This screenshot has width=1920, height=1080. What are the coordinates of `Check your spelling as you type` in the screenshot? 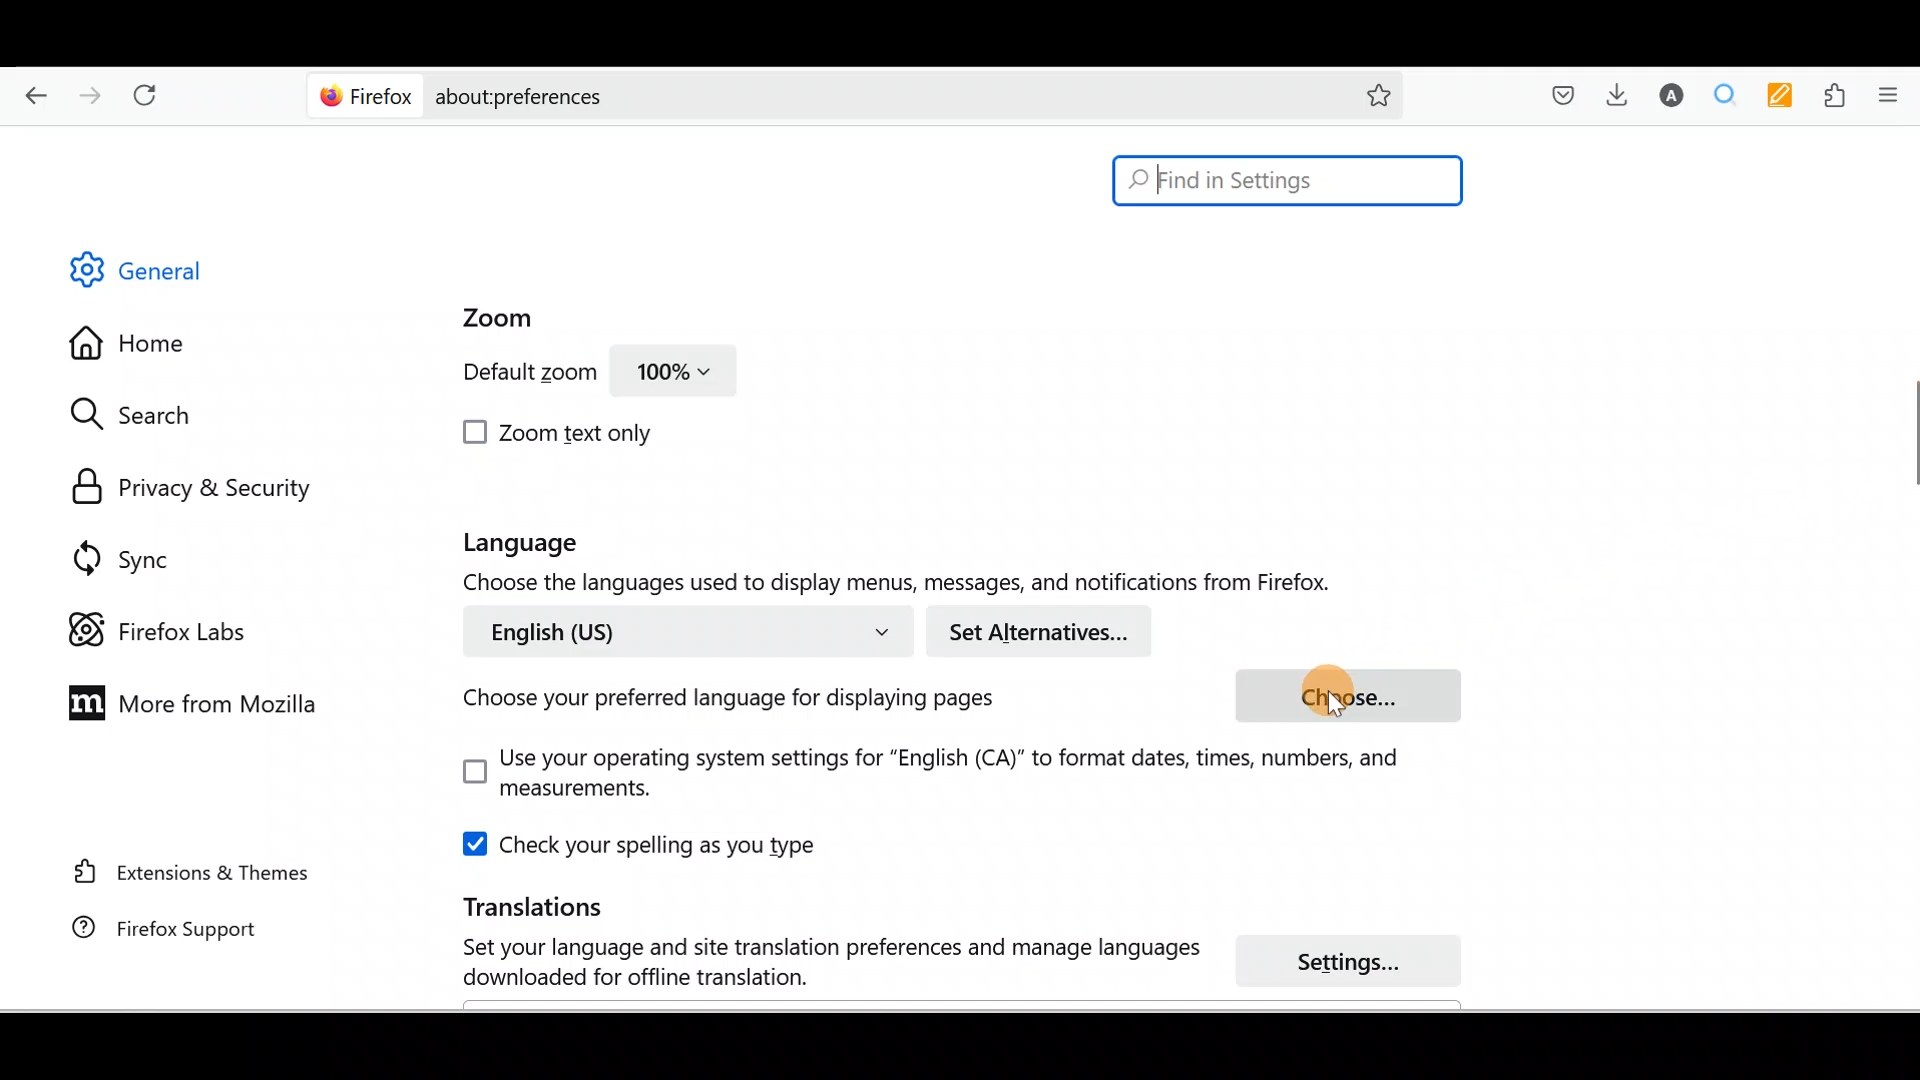 It's located at (645, 844).